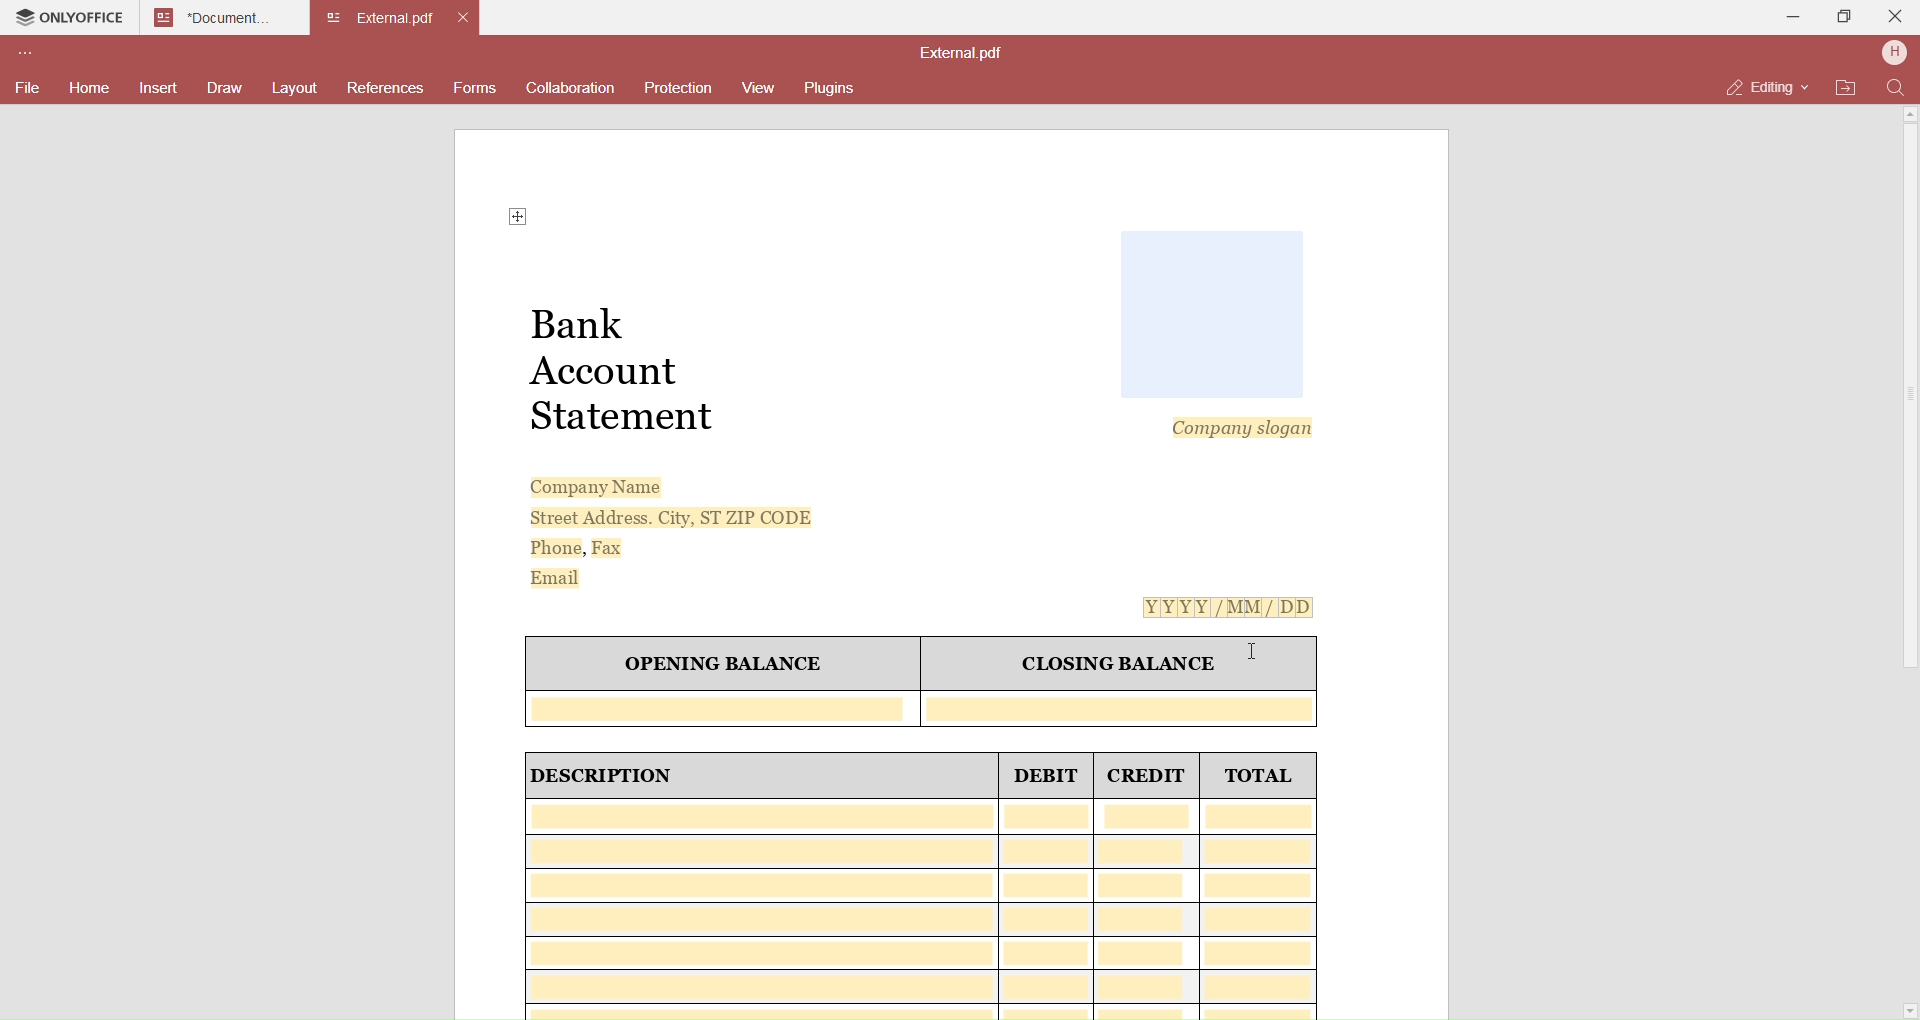  What do you see at coordinates (1047, 777) in the screenshot?
I see `DEBIT` at bounding box center [1047, 777].